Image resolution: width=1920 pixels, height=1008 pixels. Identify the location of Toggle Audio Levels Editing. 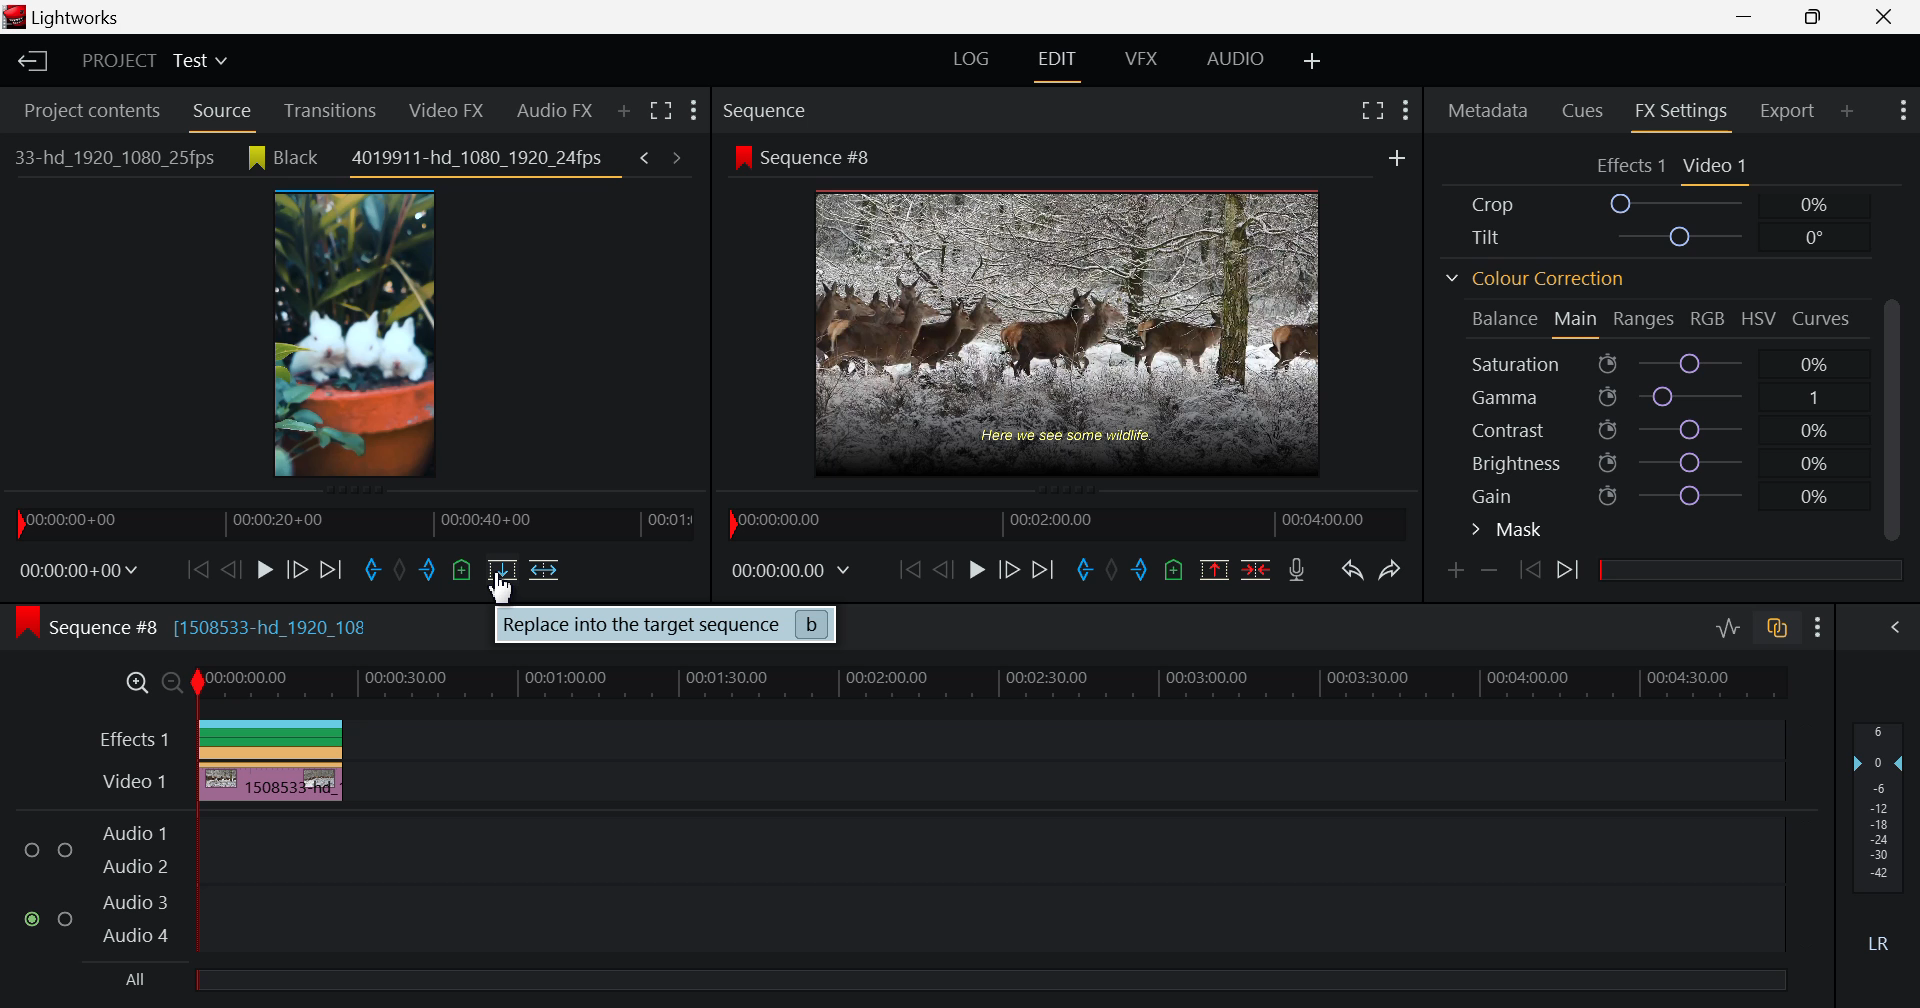
(1728, 630).